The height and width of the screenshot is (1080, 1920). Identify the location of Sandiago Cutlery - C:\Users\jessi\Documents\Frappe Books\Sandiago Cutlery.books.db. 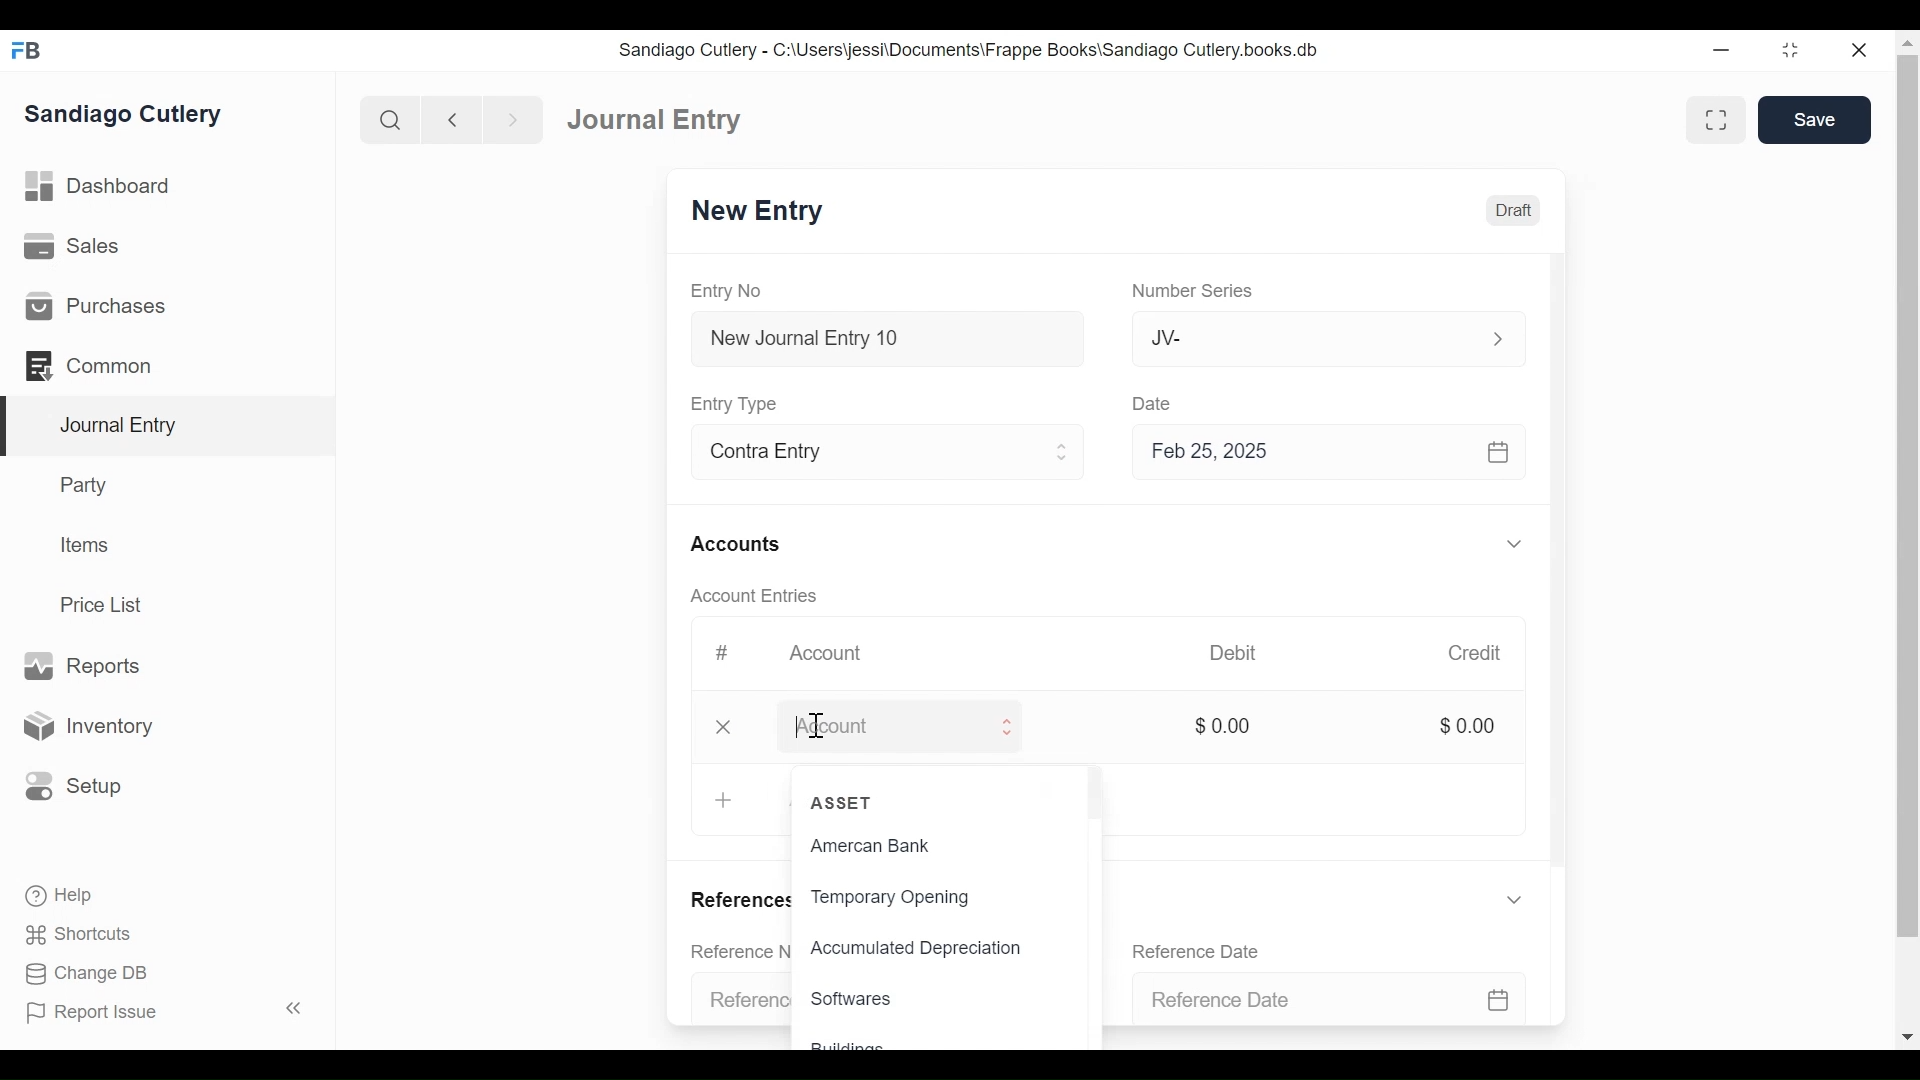
(979, 51).